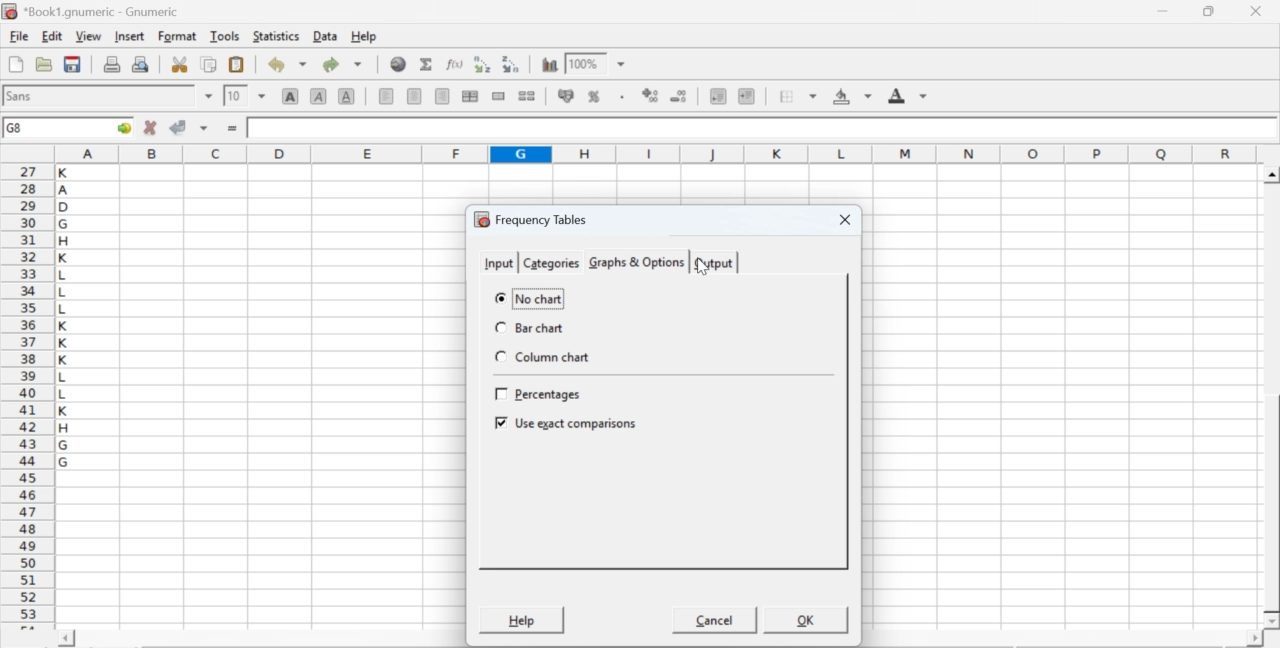 The image size is (1280, 648). Describe the element at coordinates (583, 63) in the screenshot. I see `100%` at that location.